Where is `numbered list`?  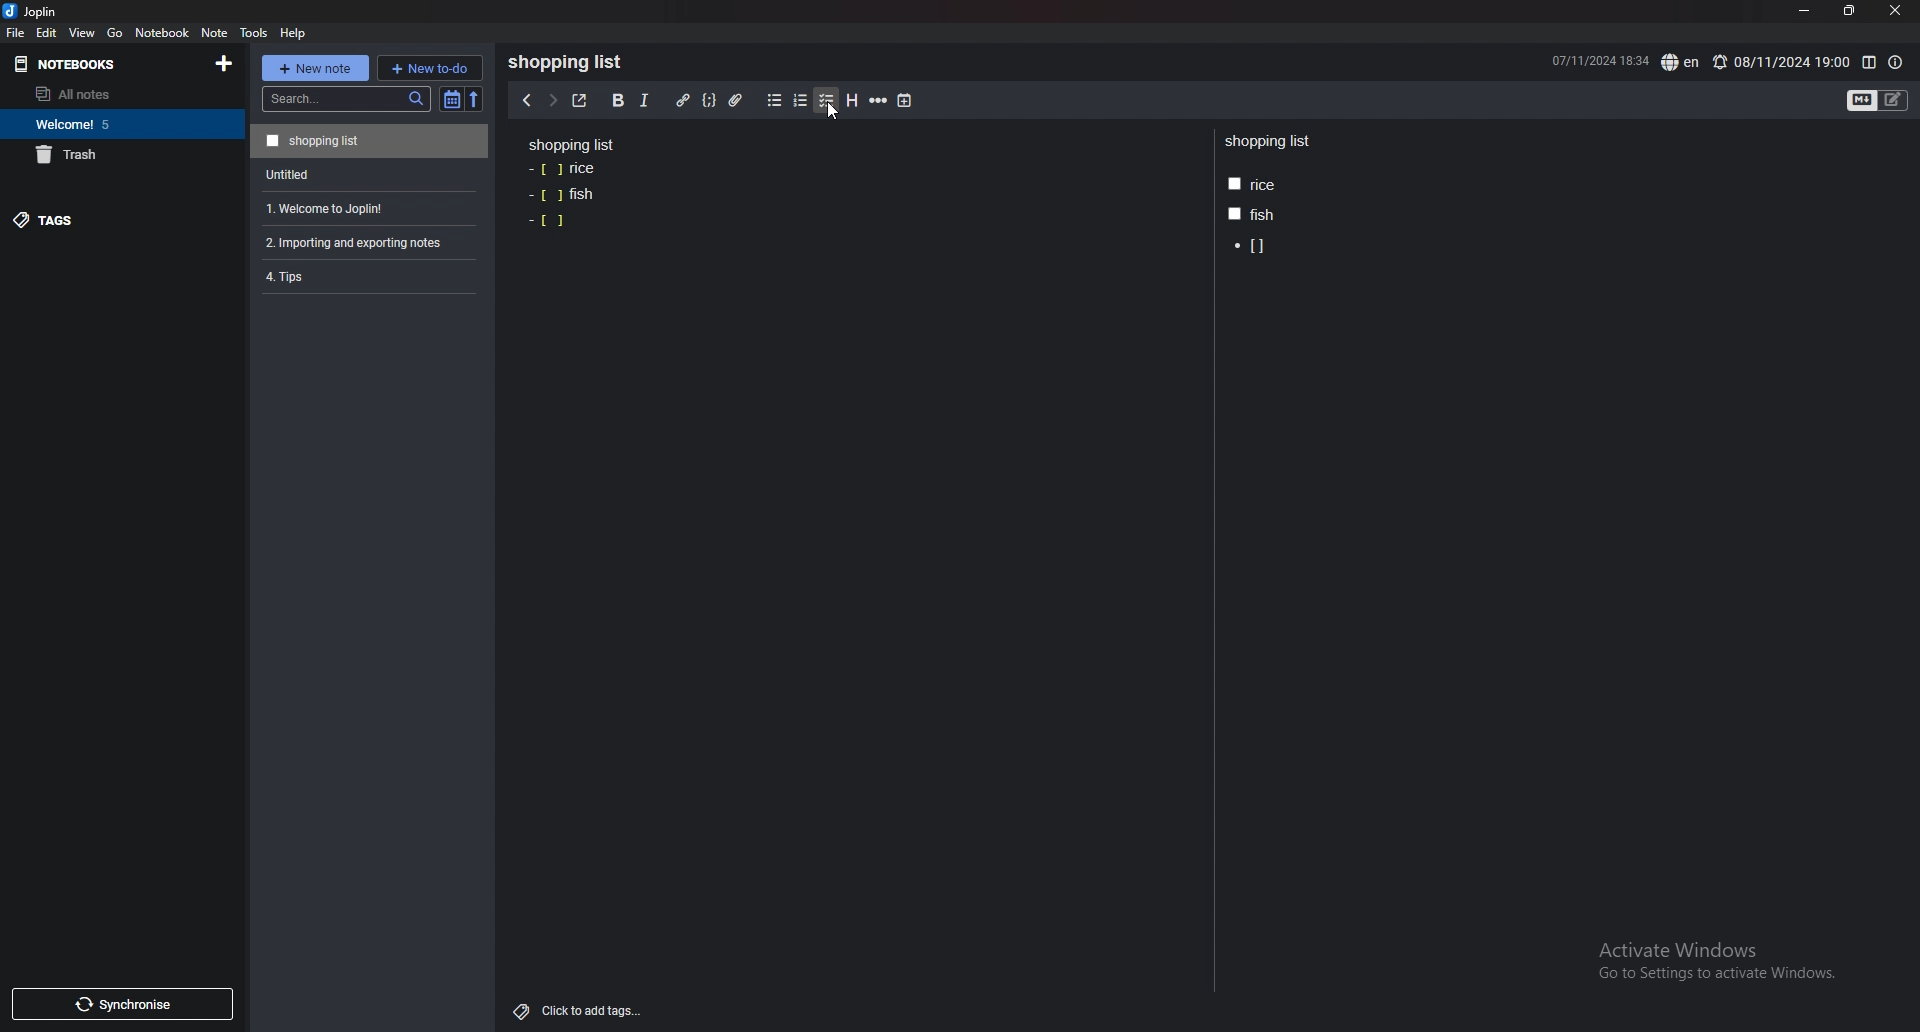 numbered list is located at coordinates (801, 101).